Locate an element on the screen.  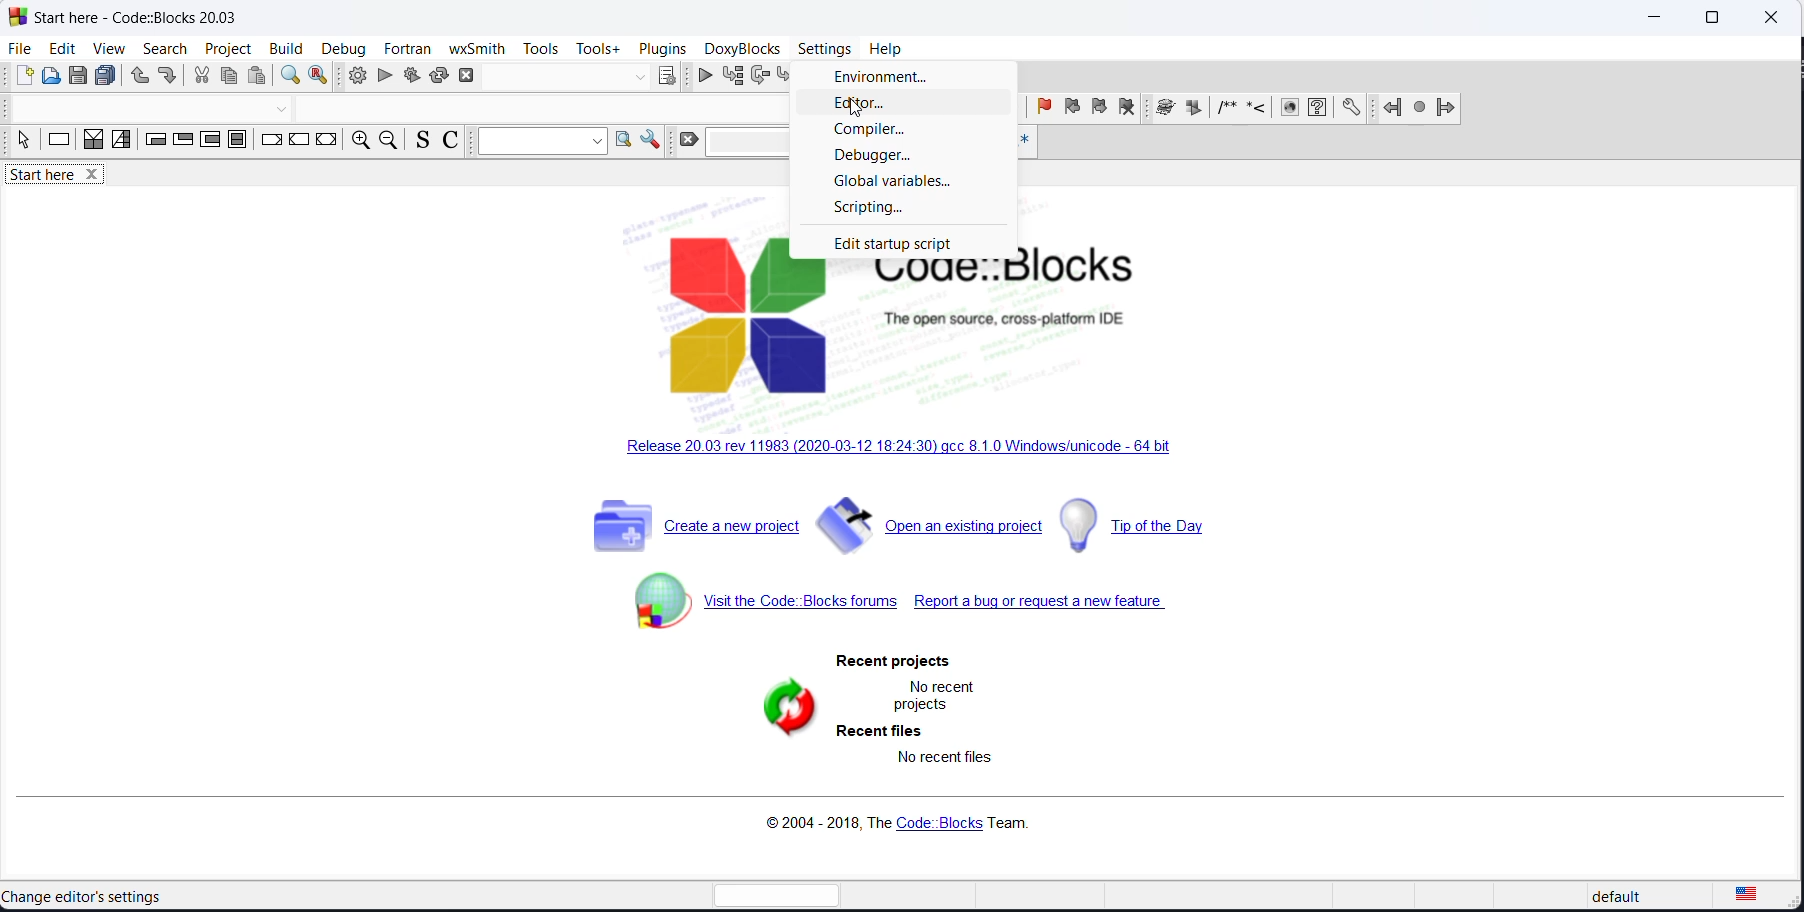
start here tab is located at coordinates (68, 178).